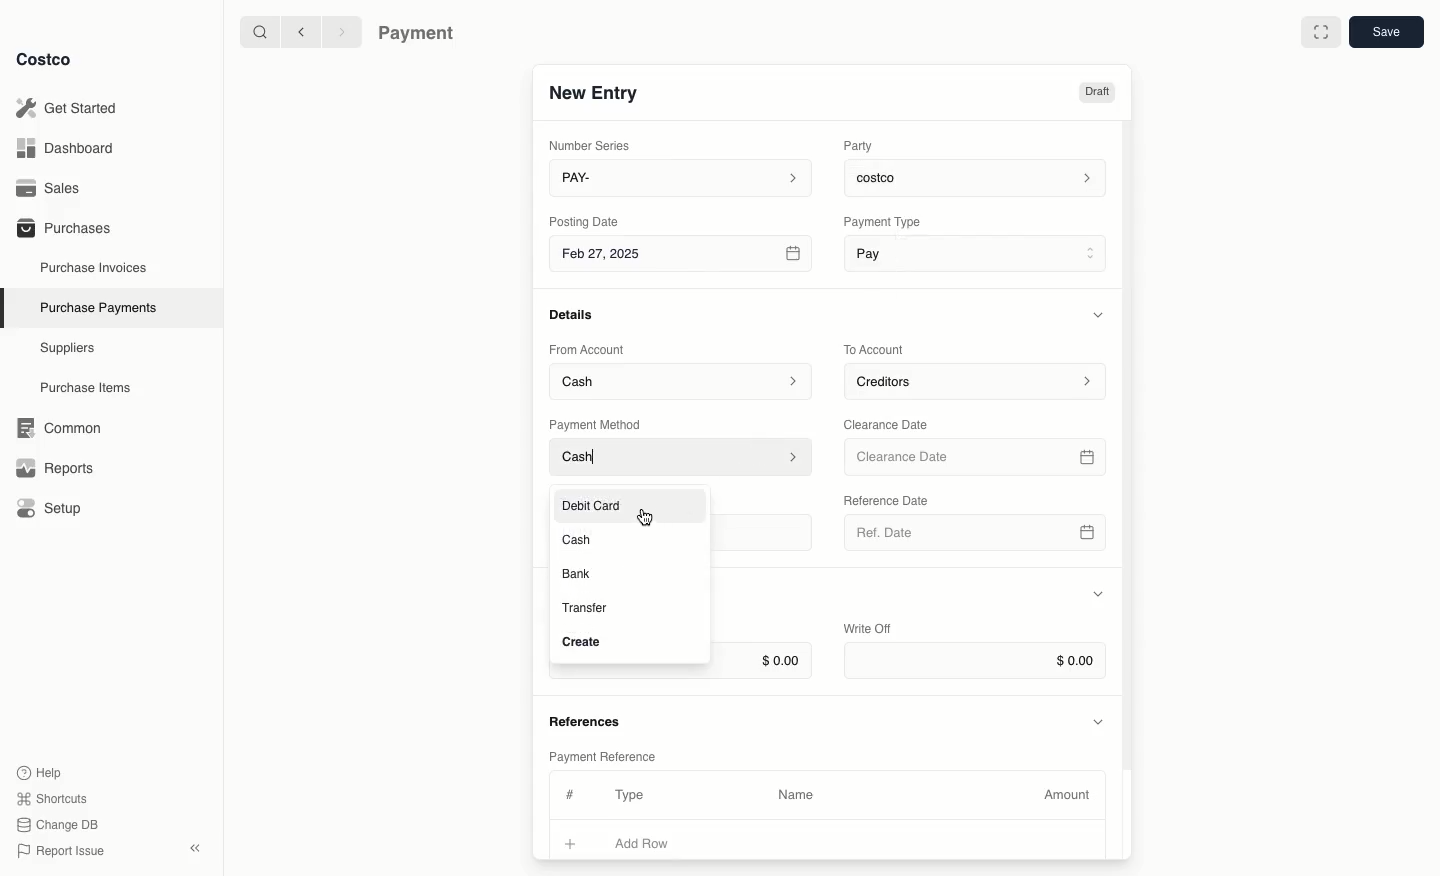 This screenshot has height=876, width=1440. I want to click on Feb 27, 2025, so click(683, 257).